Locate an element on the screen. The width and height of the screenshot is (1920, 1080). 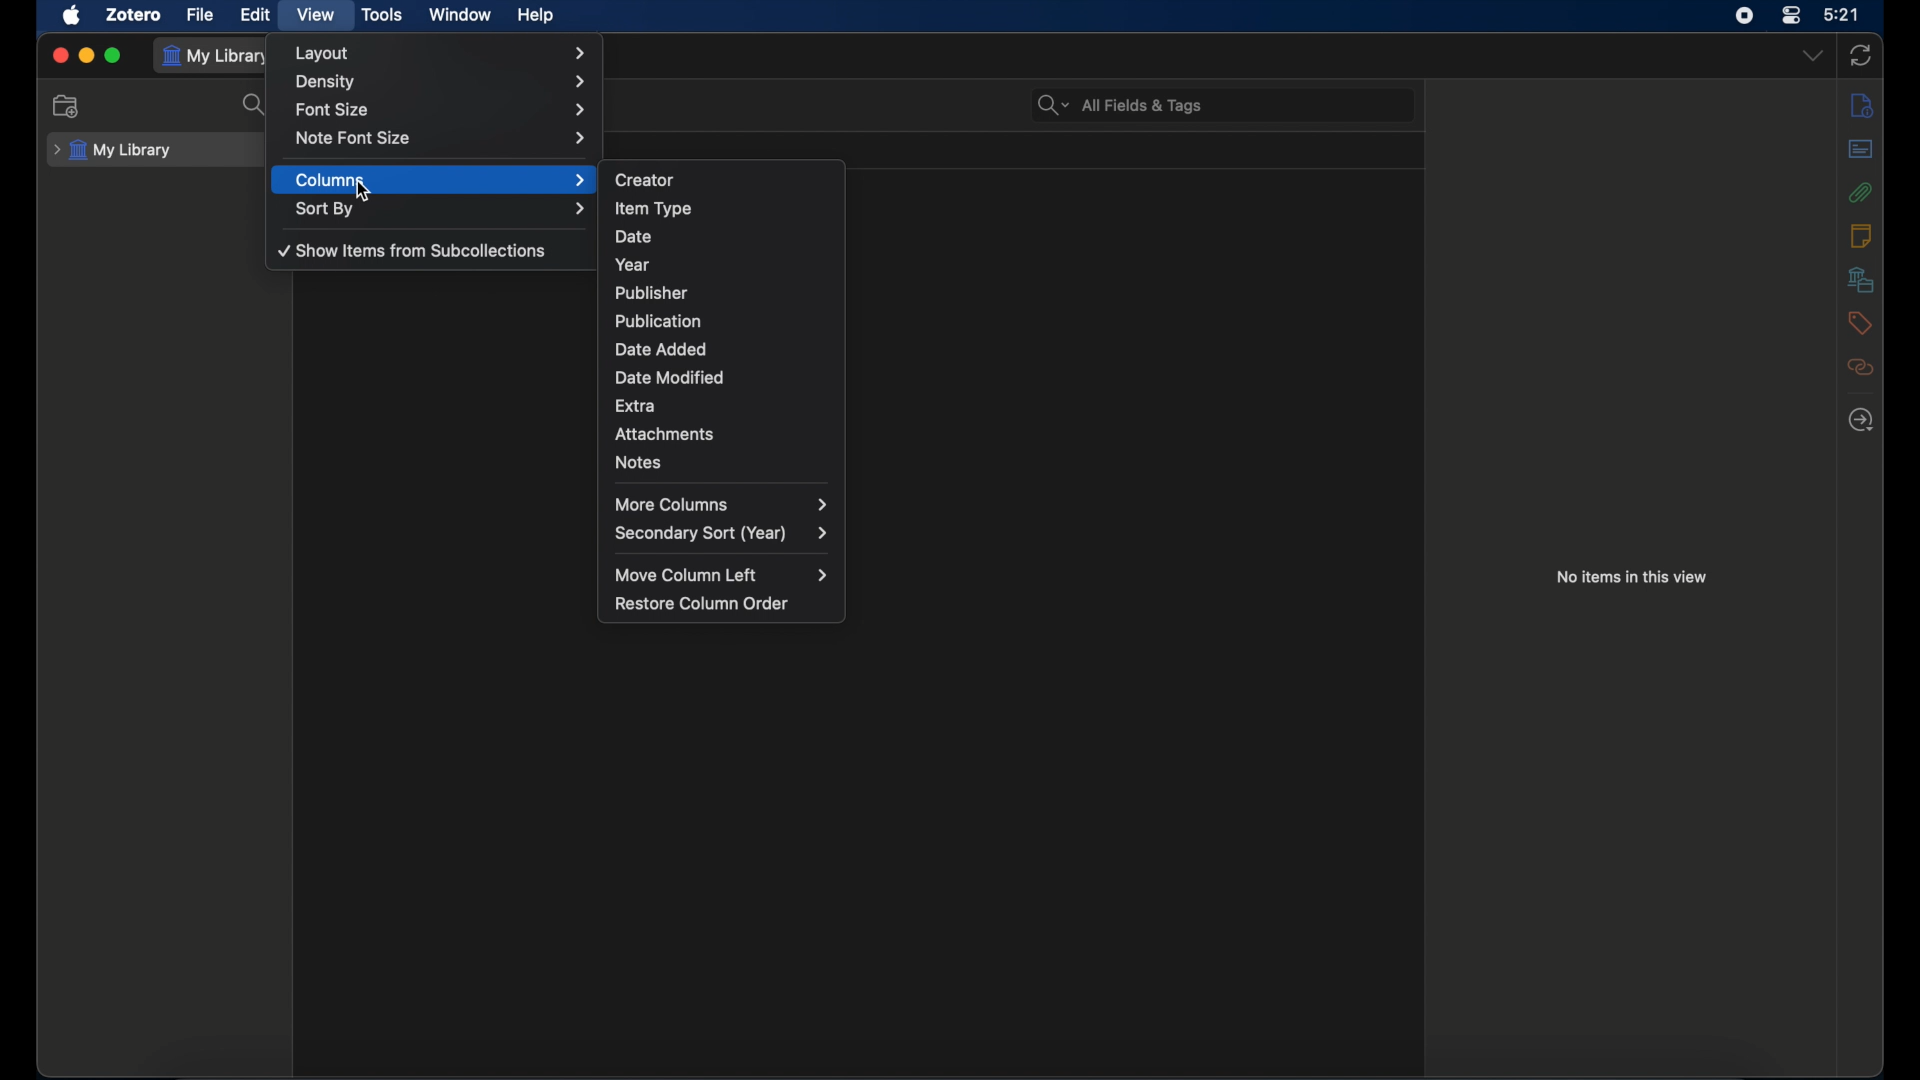
apple icon is located at coordinates (71, 15).